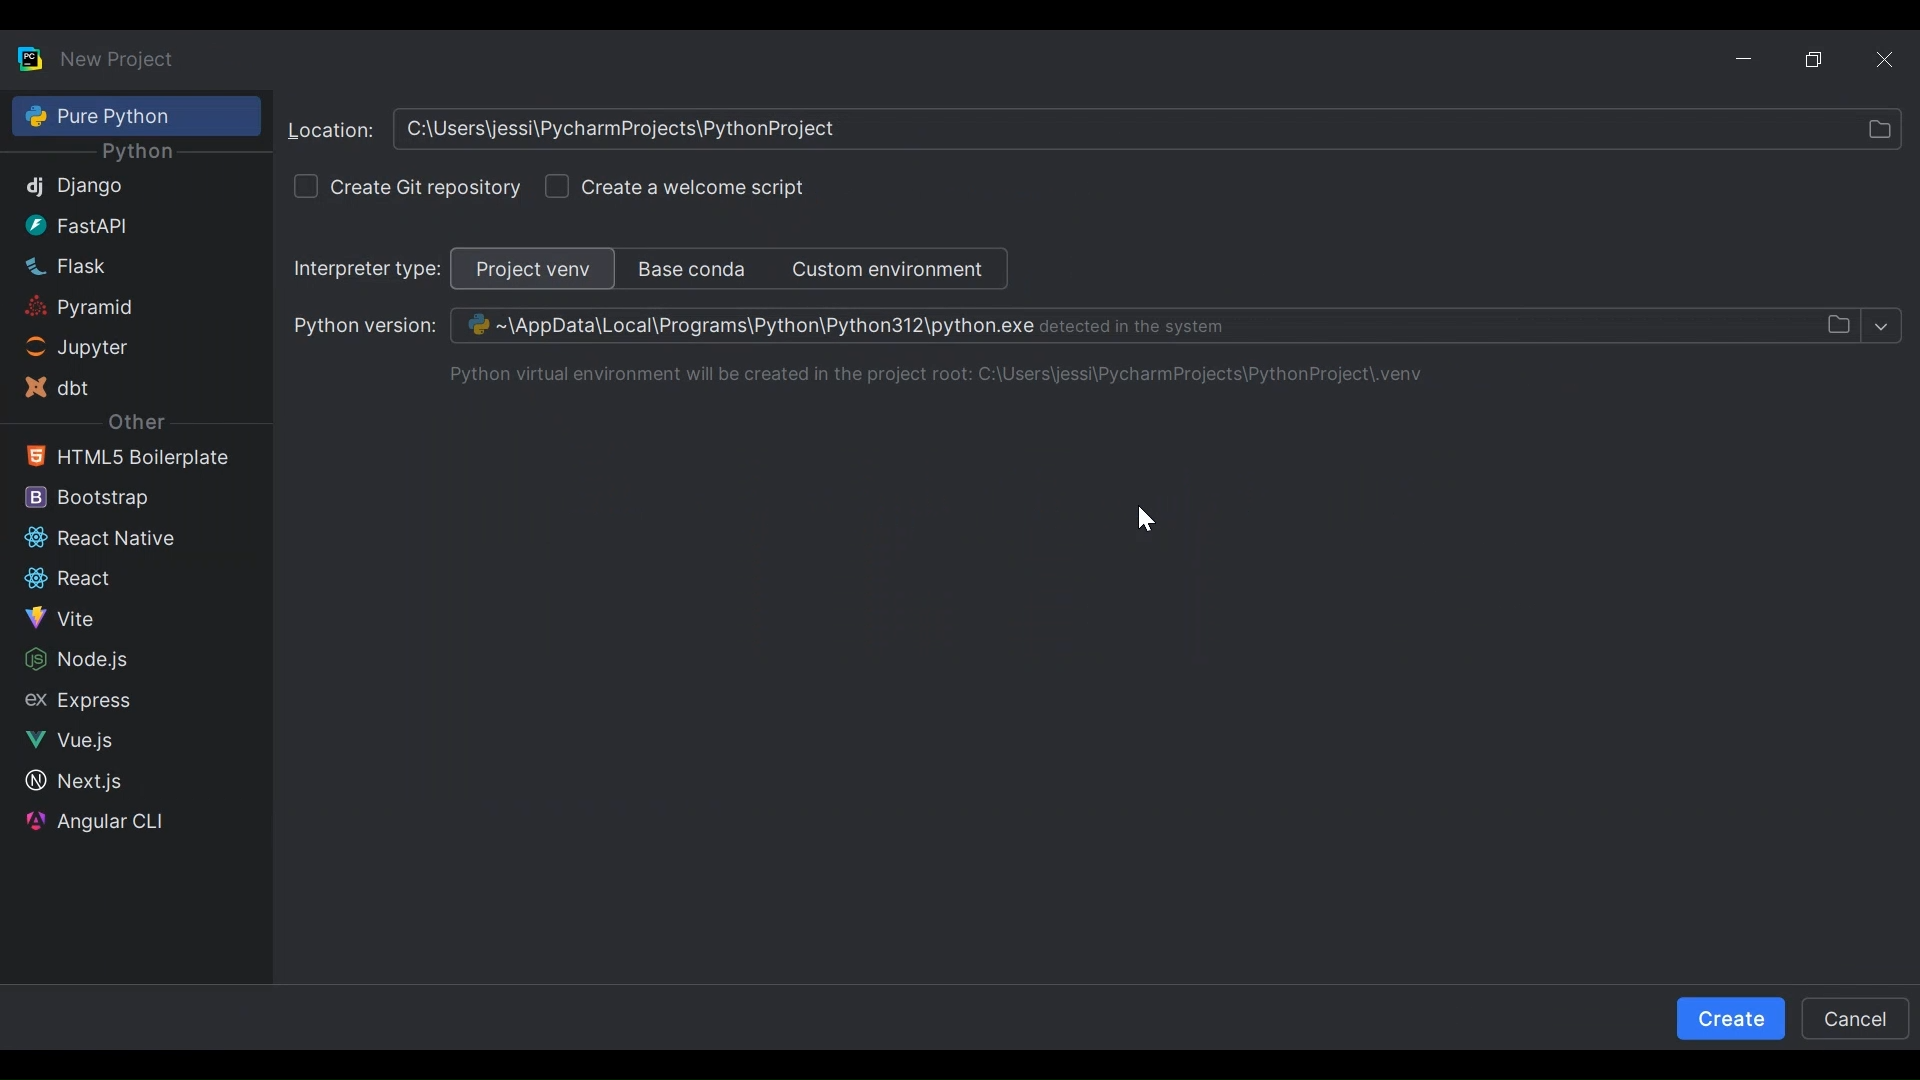 The height and width of the screenshot is (1080, 1920). Describe the element at coordinates (1859, 327) in the screenshot. I see `Select File Dropdown` at that location.